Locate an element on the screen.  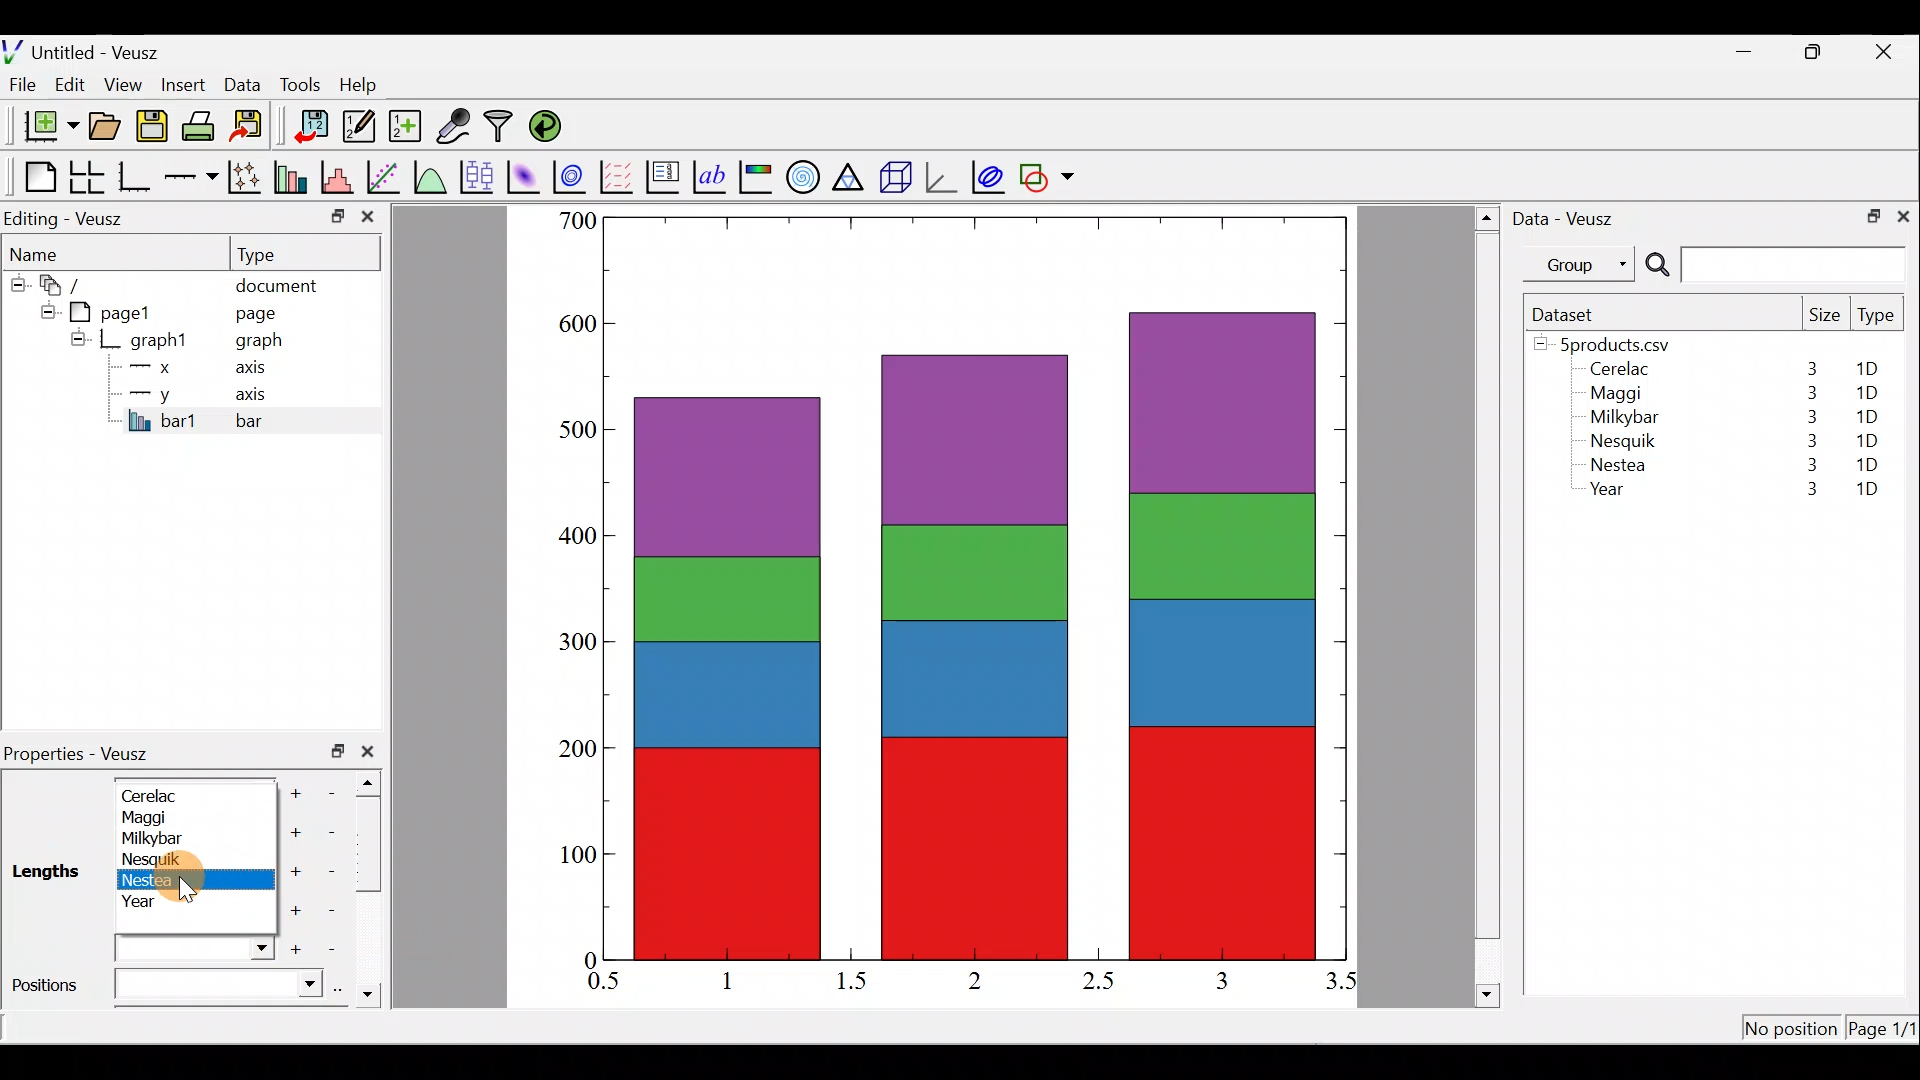
2.5 is located at coordinates (1098, 981).